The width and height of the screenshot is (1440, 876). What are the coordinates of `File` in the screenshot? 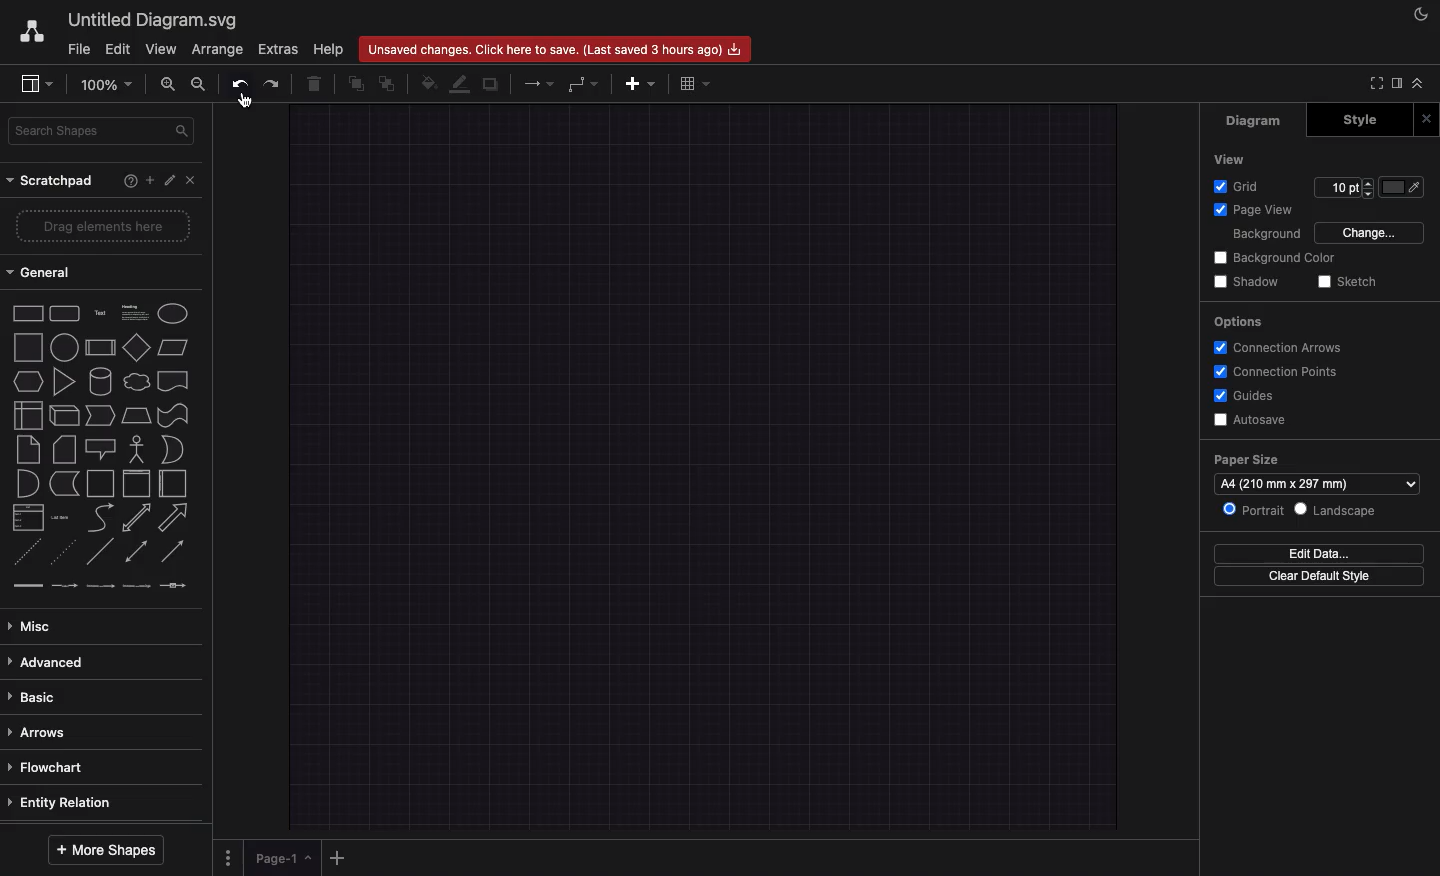 It's located at (77, 50).